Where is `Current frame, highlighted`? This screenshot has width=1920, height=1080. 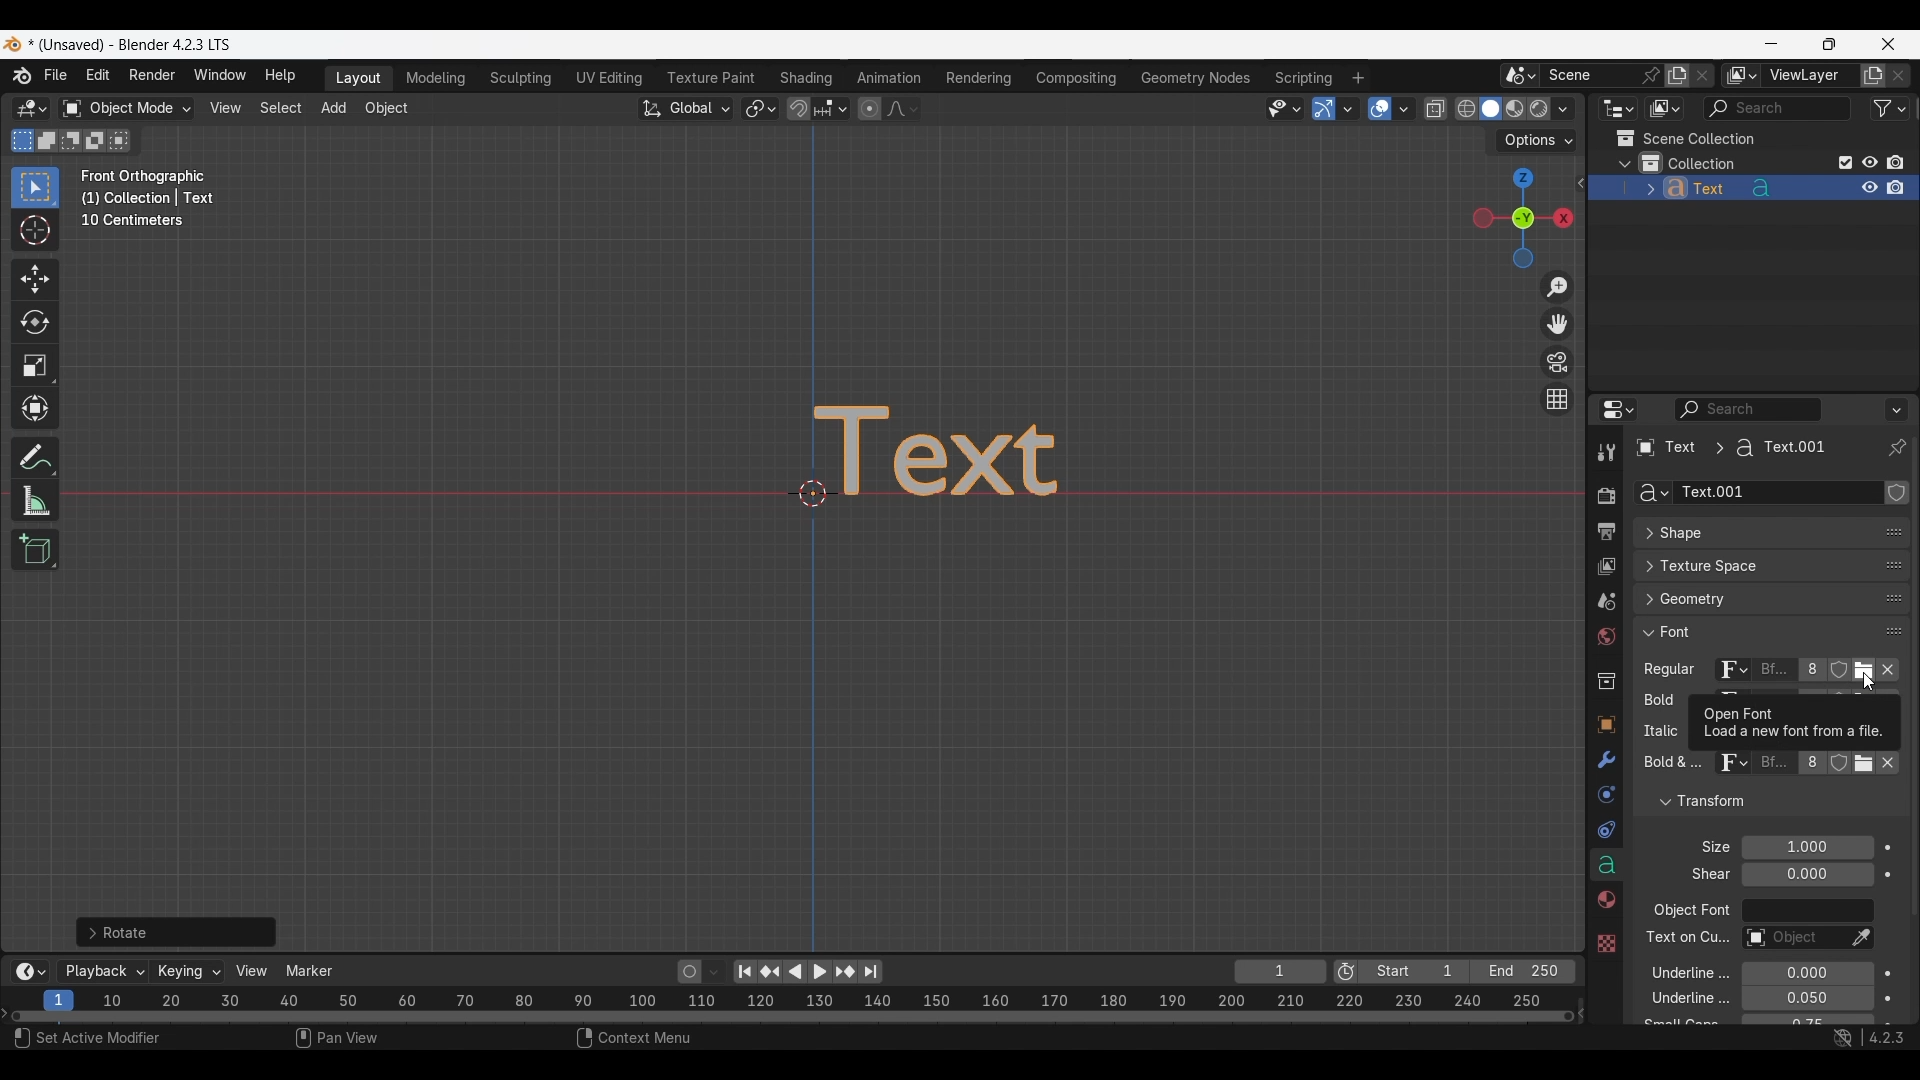
Current frame, highlighted is located at coordinates (60, 997).